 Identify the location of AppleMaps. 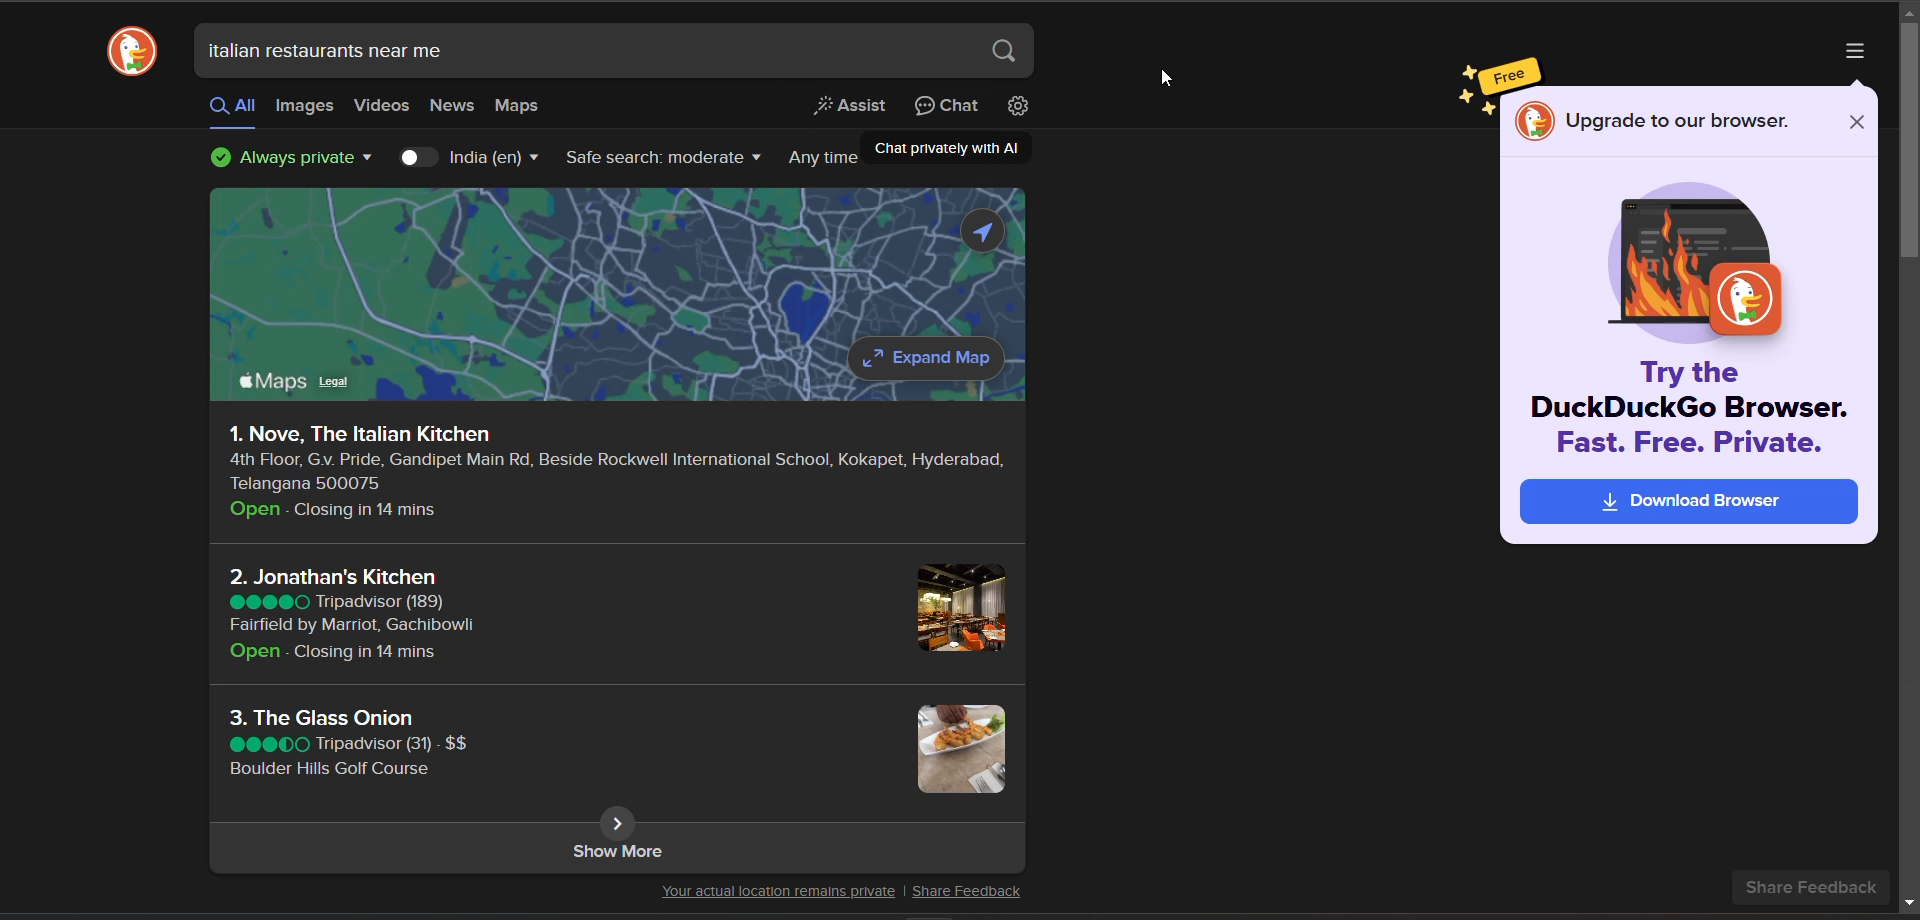
(274, 381).